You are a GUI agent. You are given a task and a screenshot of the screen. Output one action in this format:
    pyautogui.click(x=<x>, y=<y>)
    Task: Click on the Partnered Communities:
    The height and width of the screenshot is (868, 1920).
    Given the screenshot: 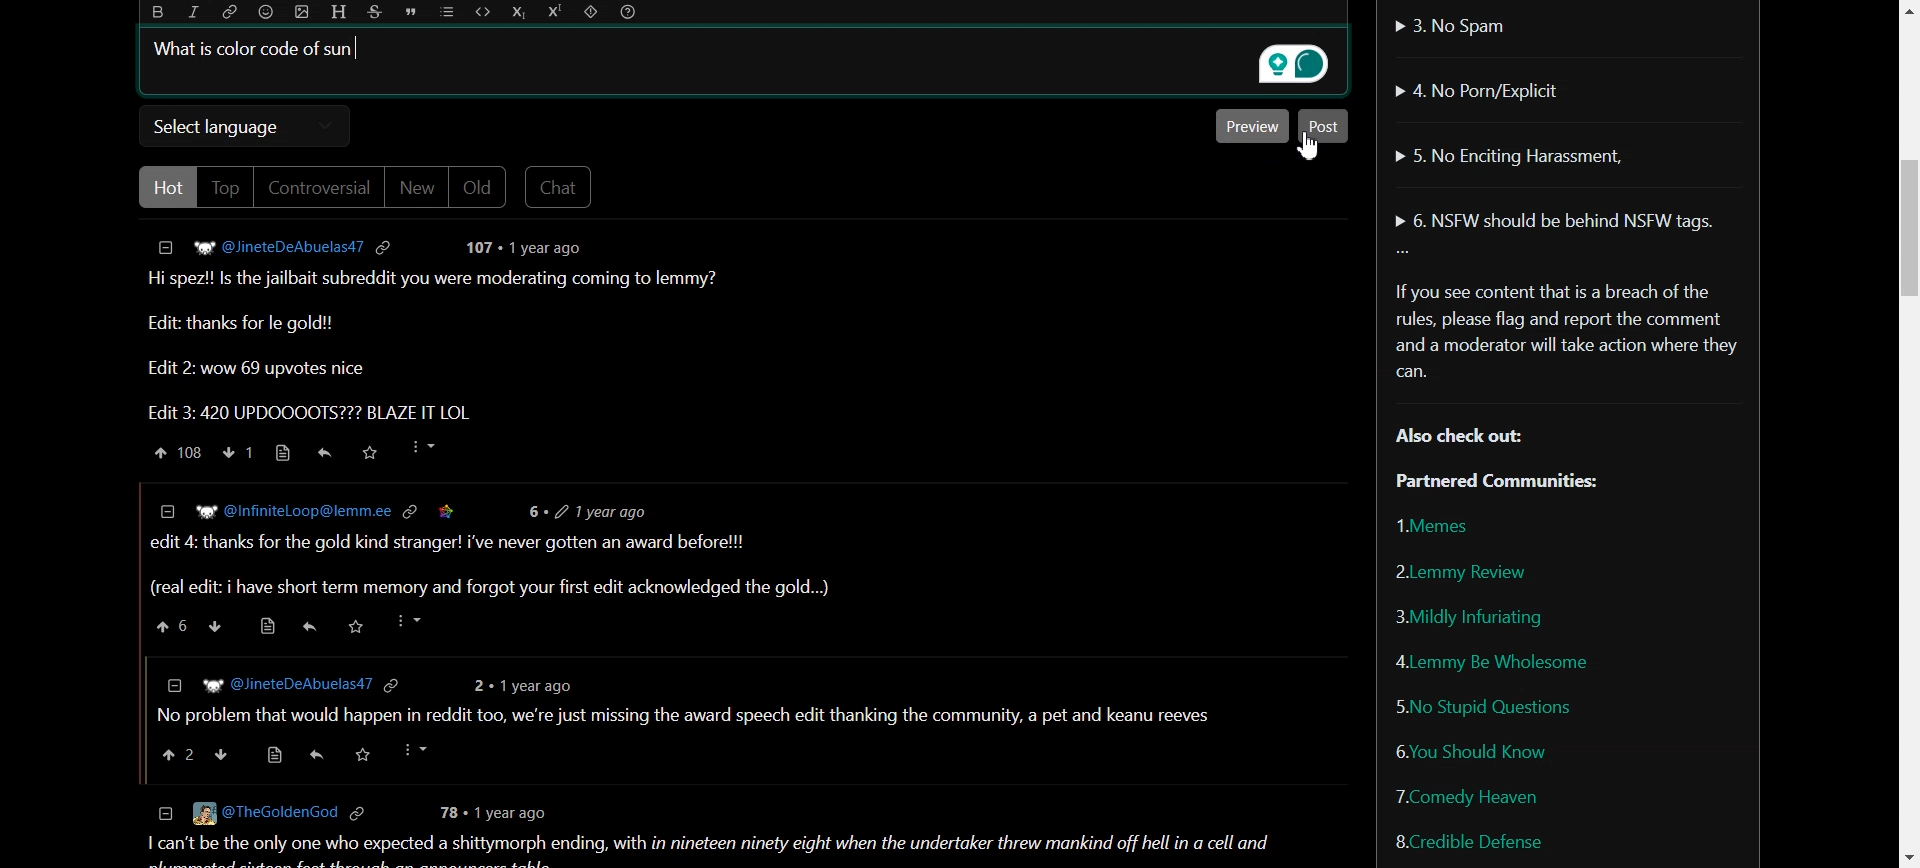 What is the action you would take?
    pyautogui.click(x=1521, y=481)
    